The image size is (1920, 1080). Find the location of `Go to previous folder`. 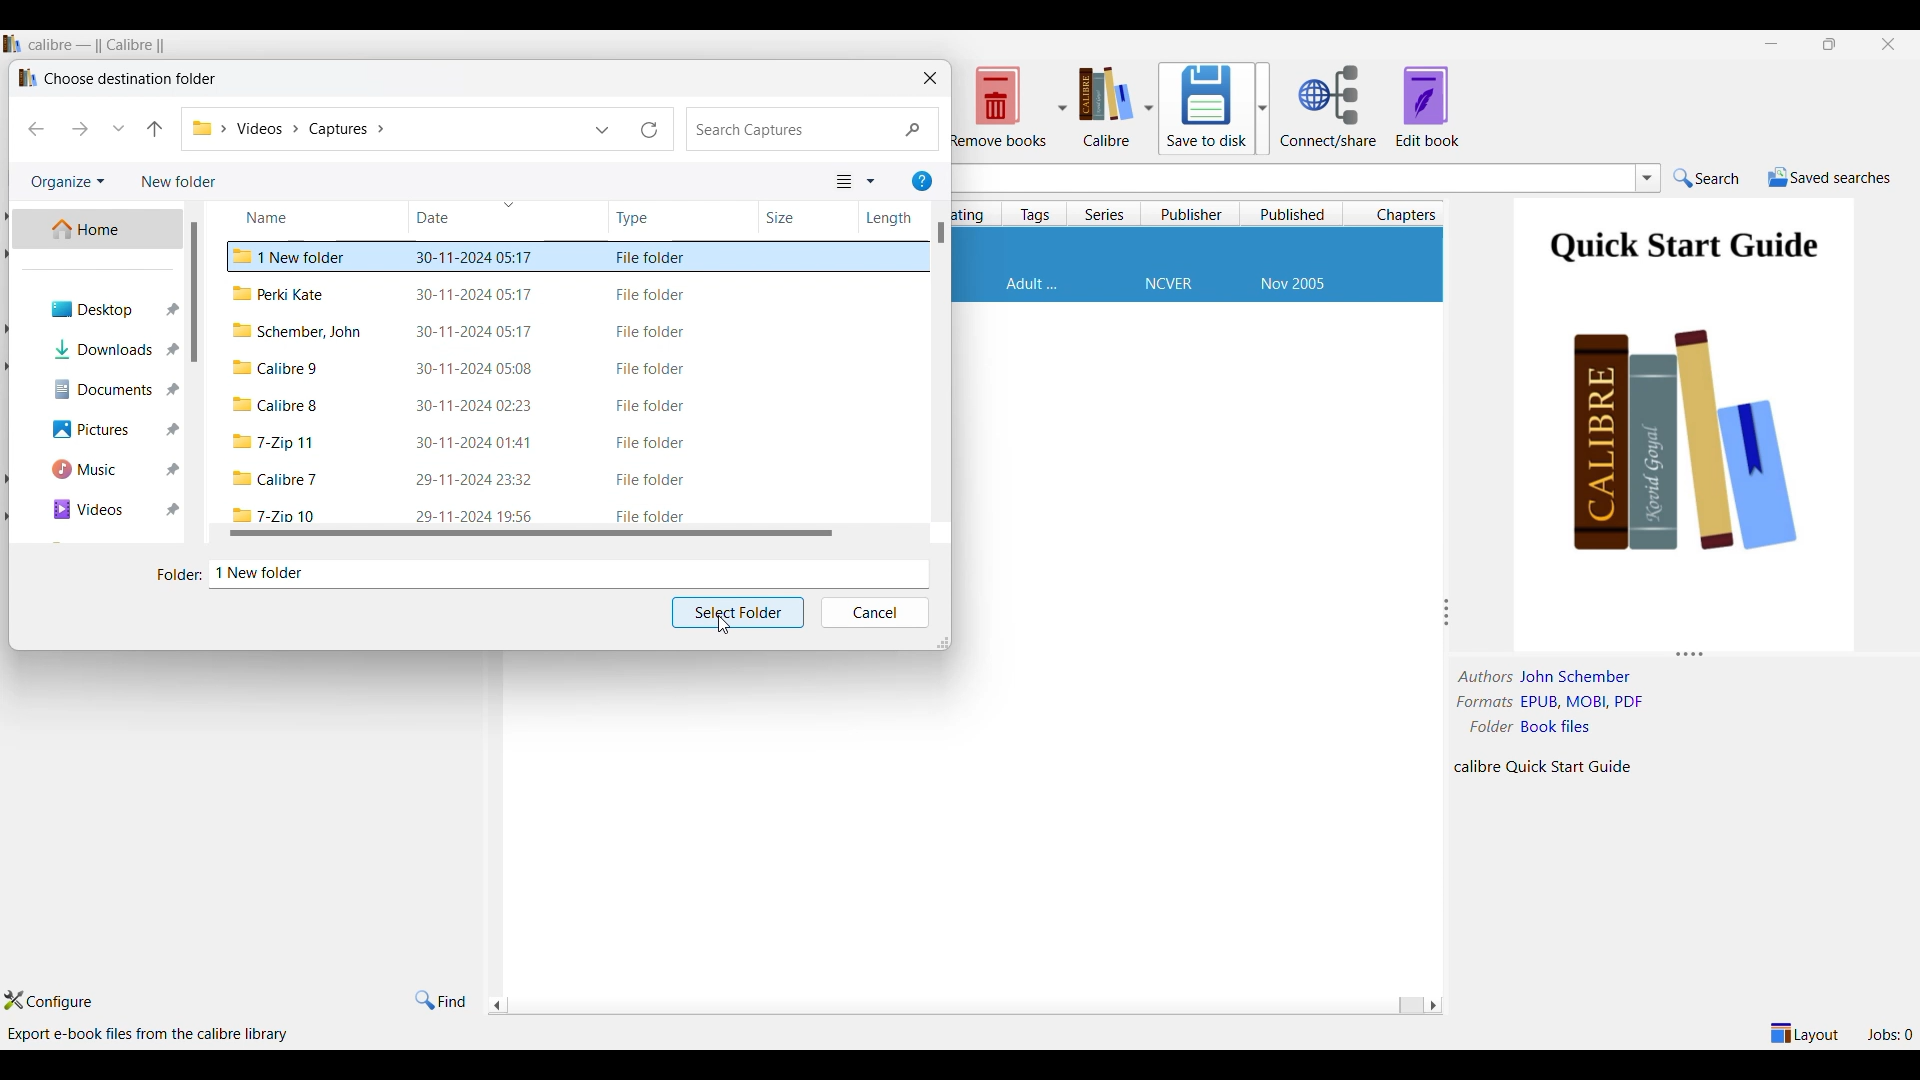

Go to previous folder is located at coordinates (154, 129).